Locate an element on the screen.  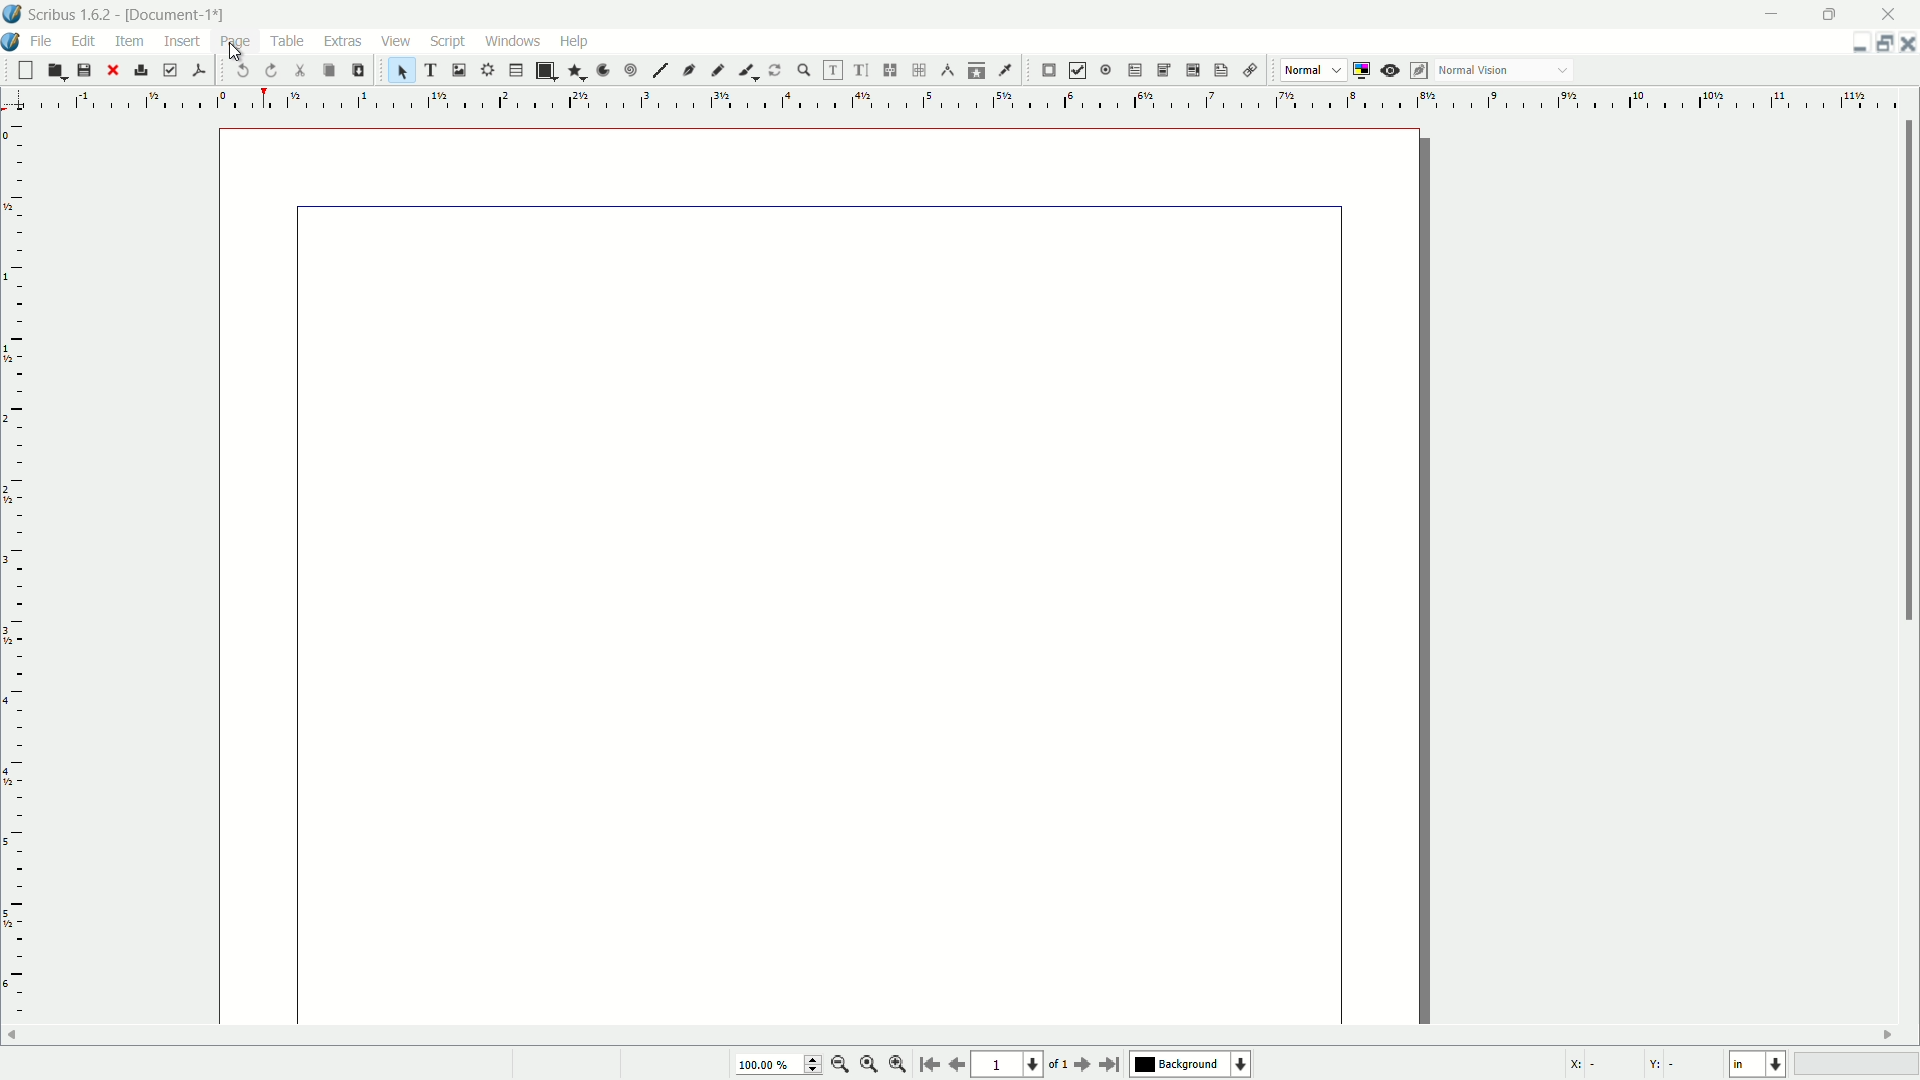
text annotation is located at coordinates (1218, 71).